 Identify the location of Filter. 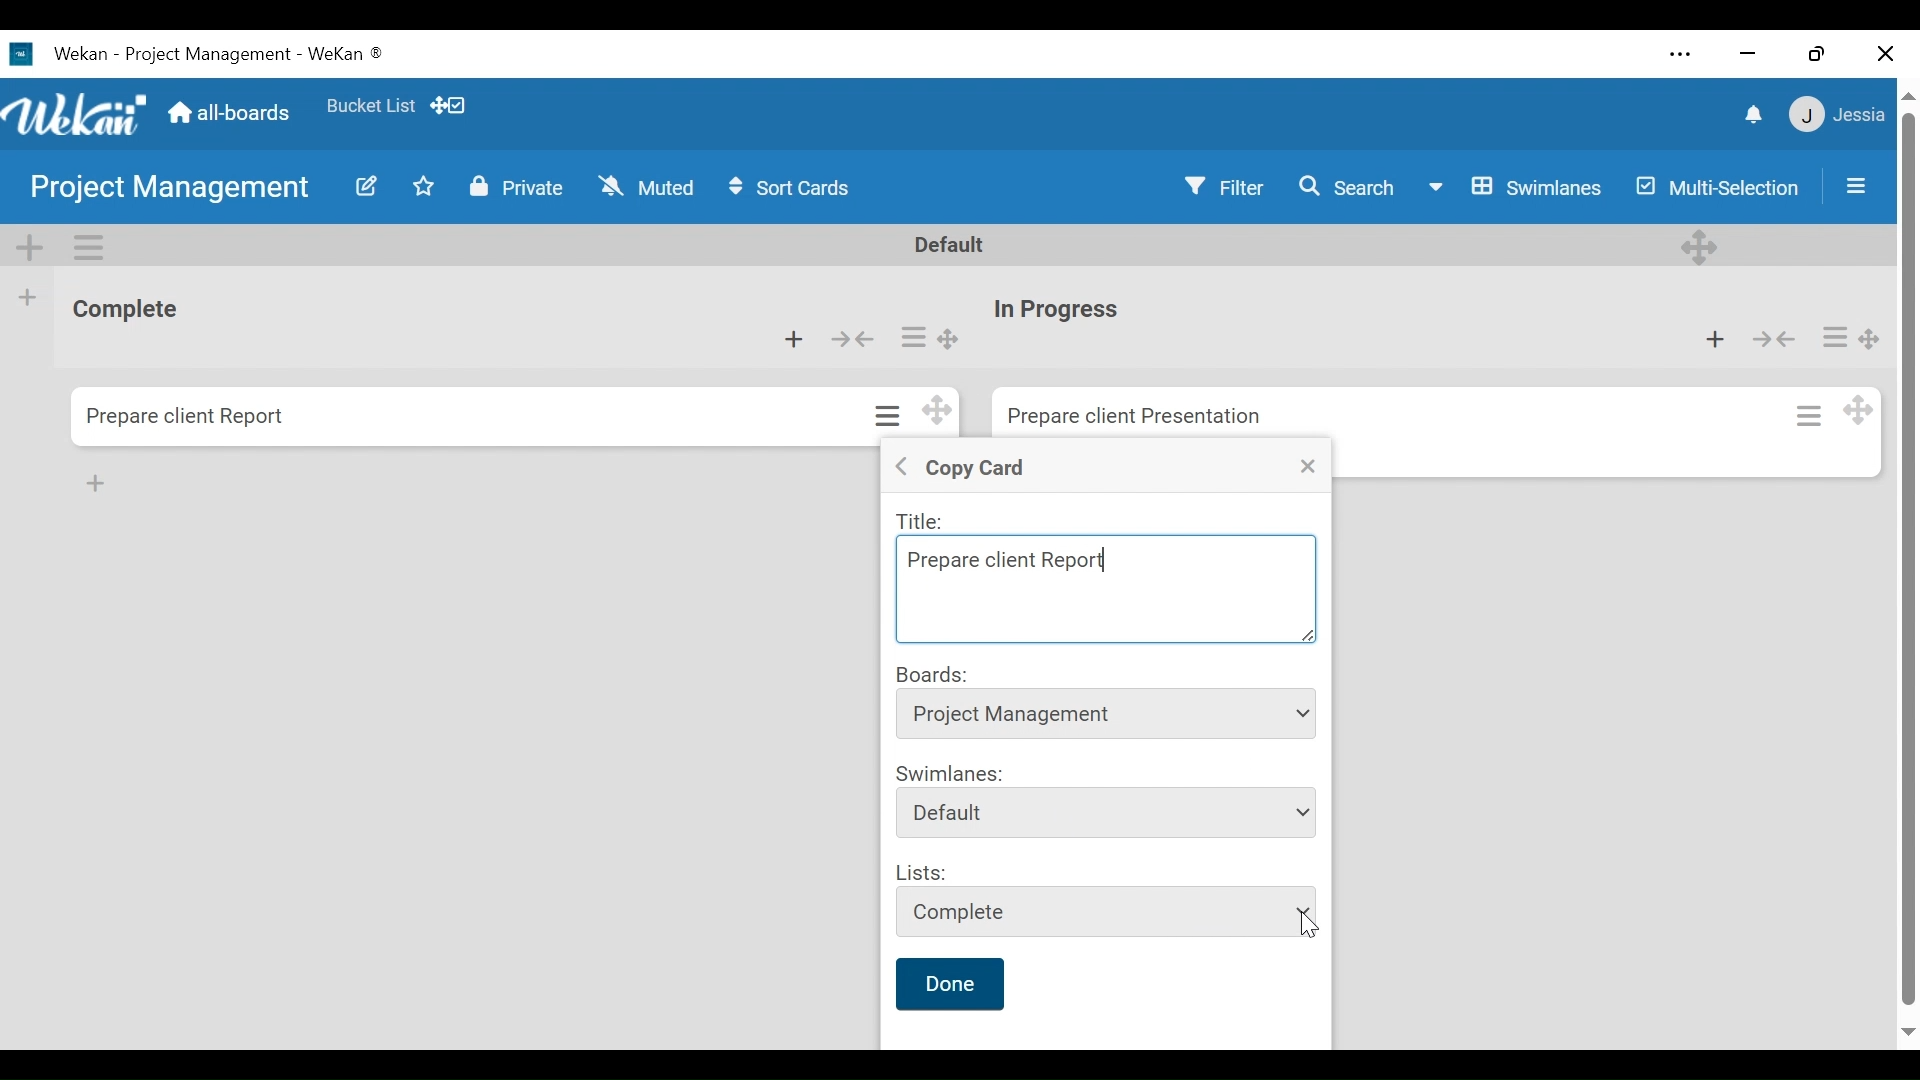
(1231, 185).